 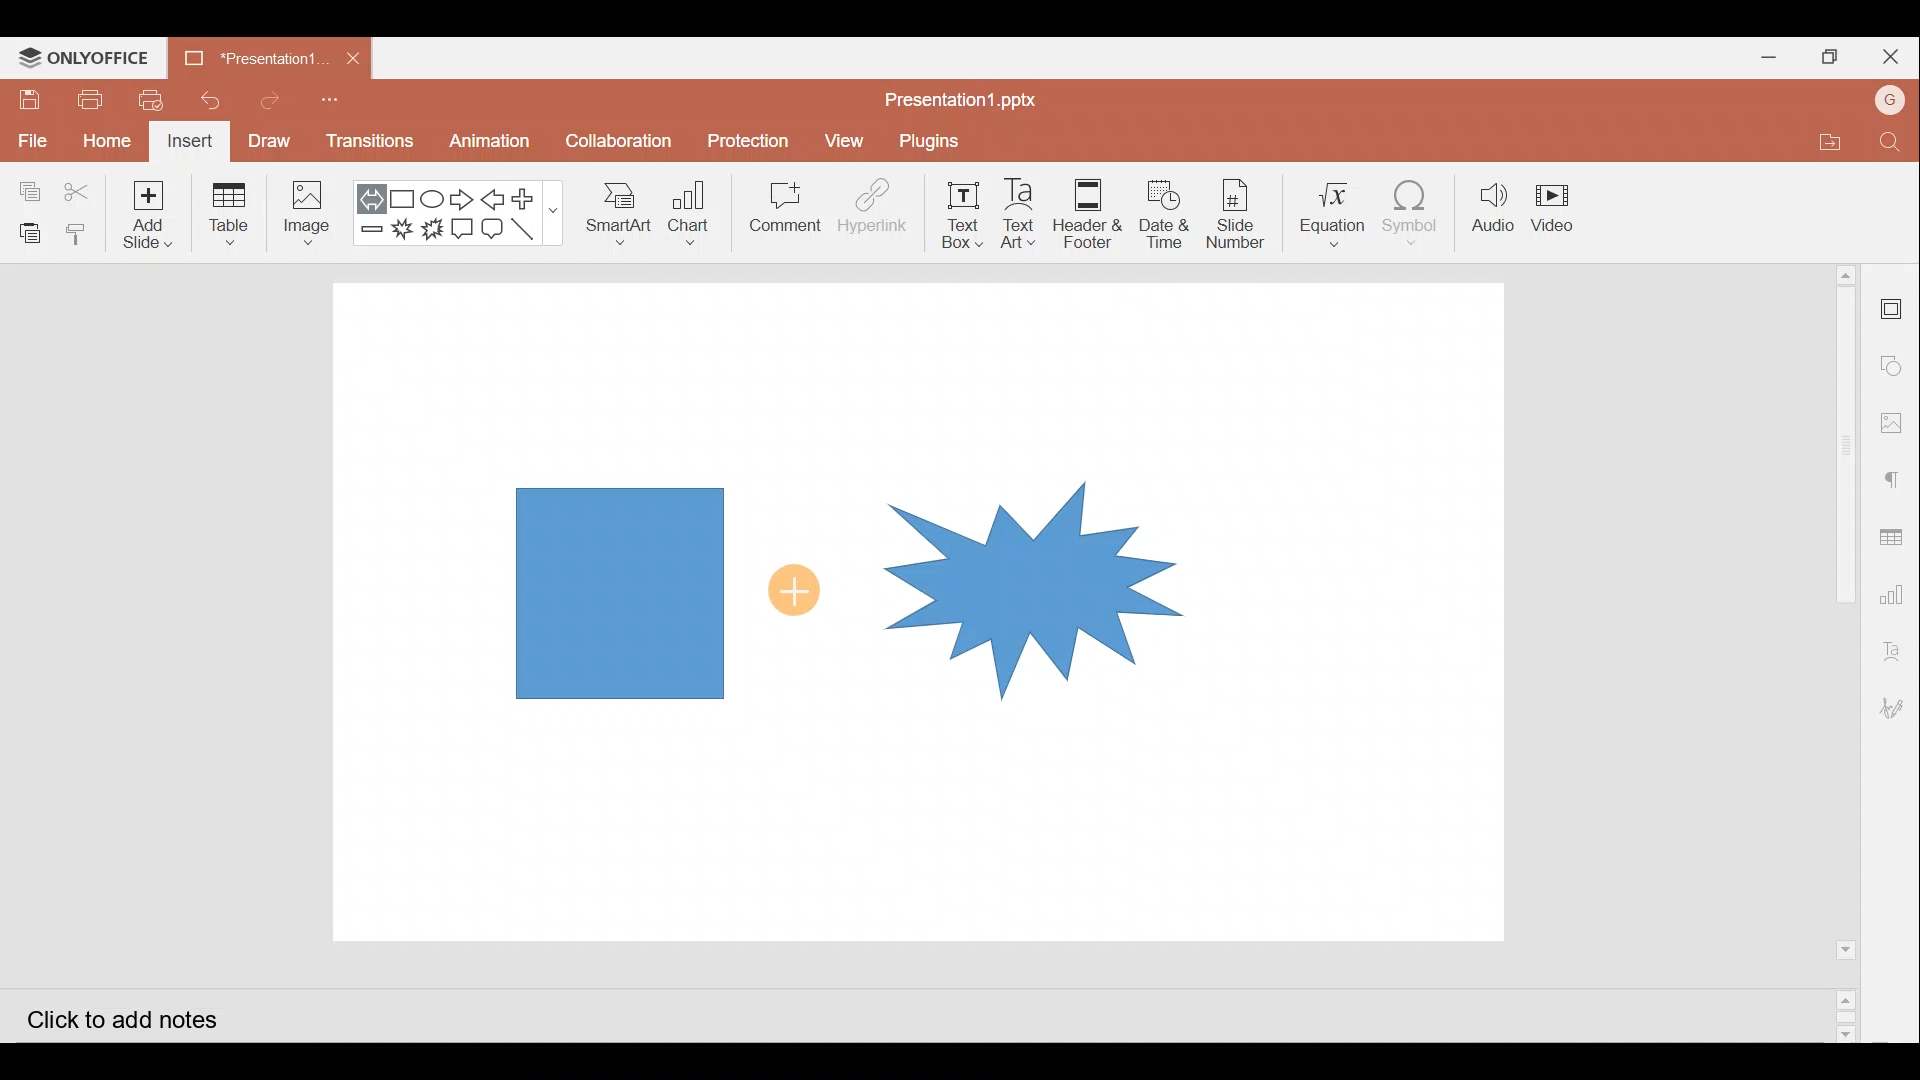 What do you see at coordinates (431, 197) in the screenshot?
I see `Ellipse` at bounding box center [431, 197].